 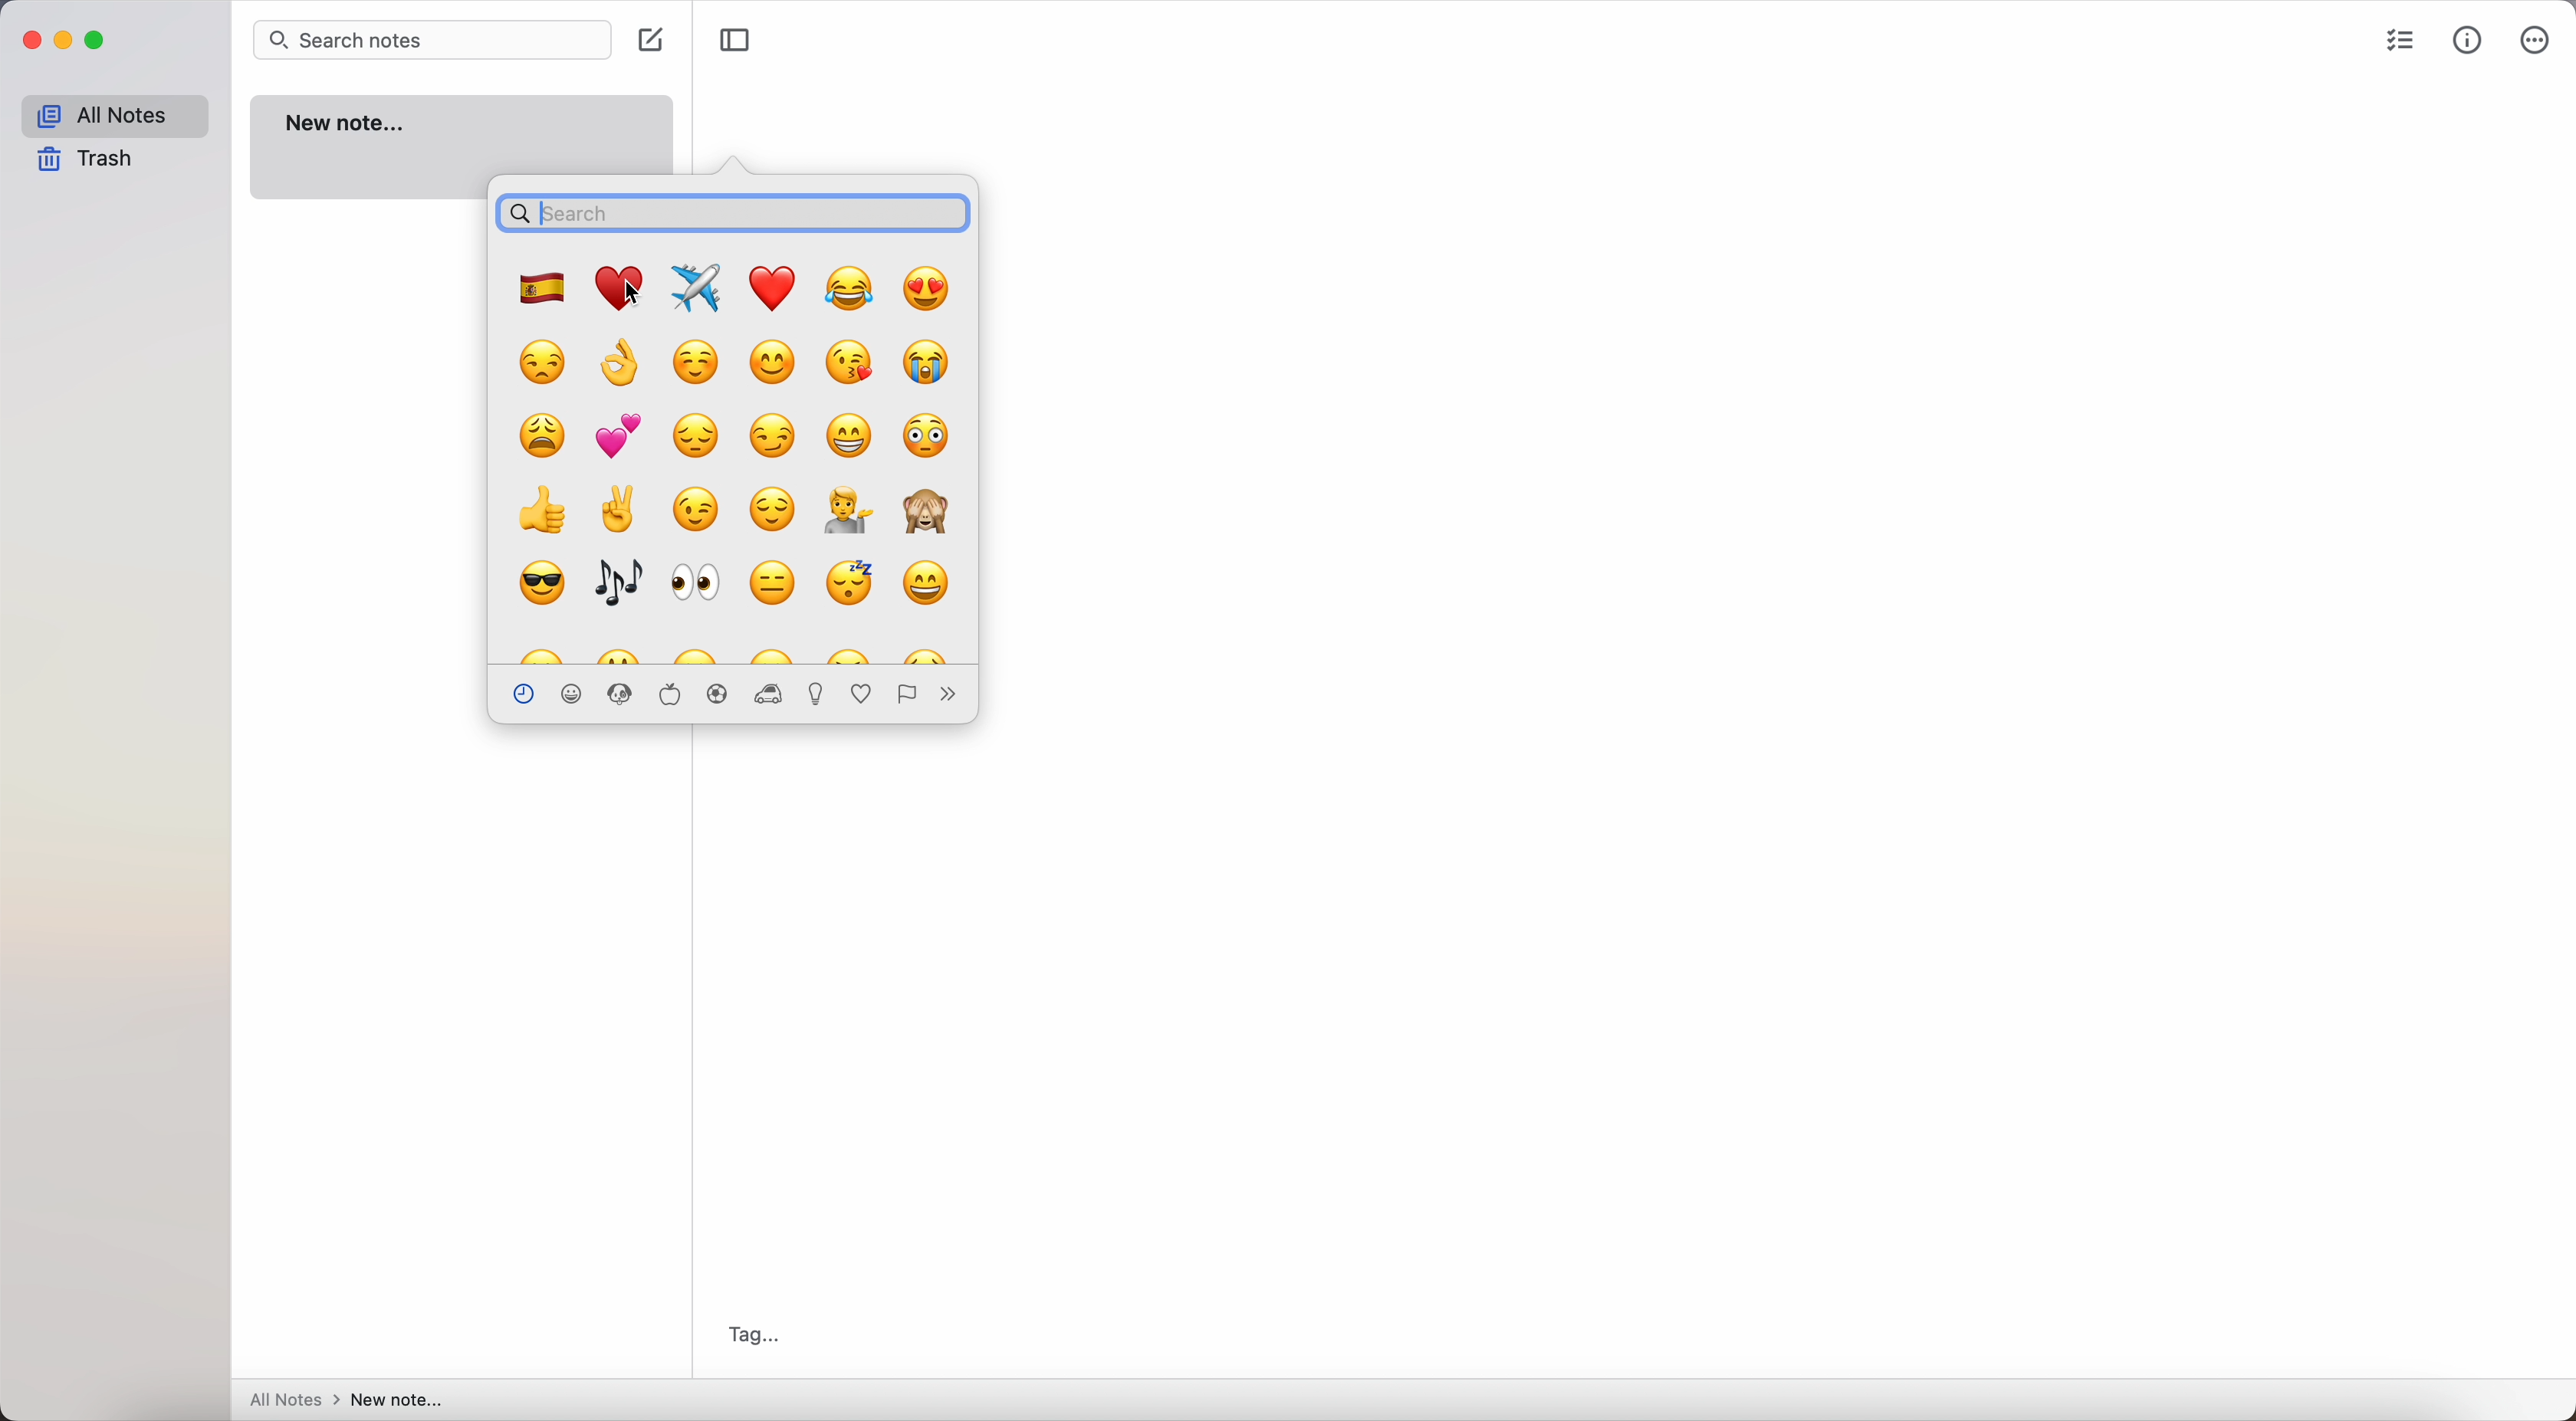 I want to click on Spain flag, so click(x=544, y=288).